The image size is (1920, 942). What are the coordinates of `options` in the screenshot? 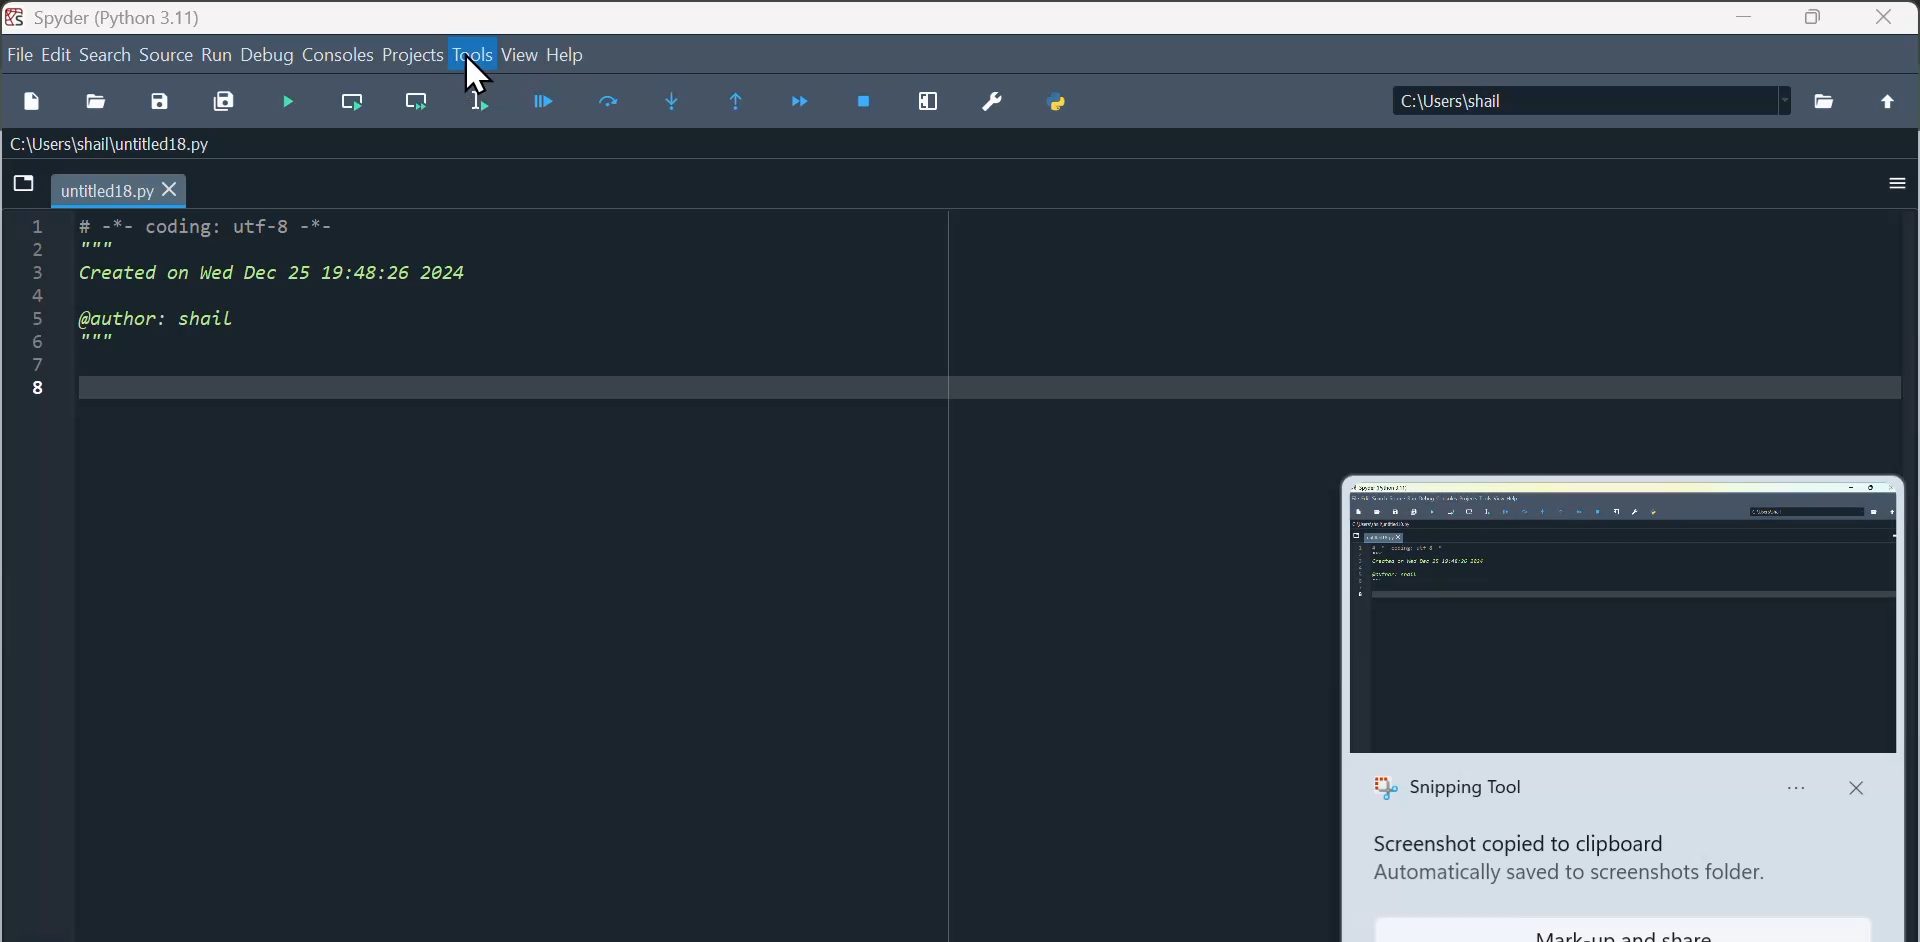 It's located at (1891, 183).